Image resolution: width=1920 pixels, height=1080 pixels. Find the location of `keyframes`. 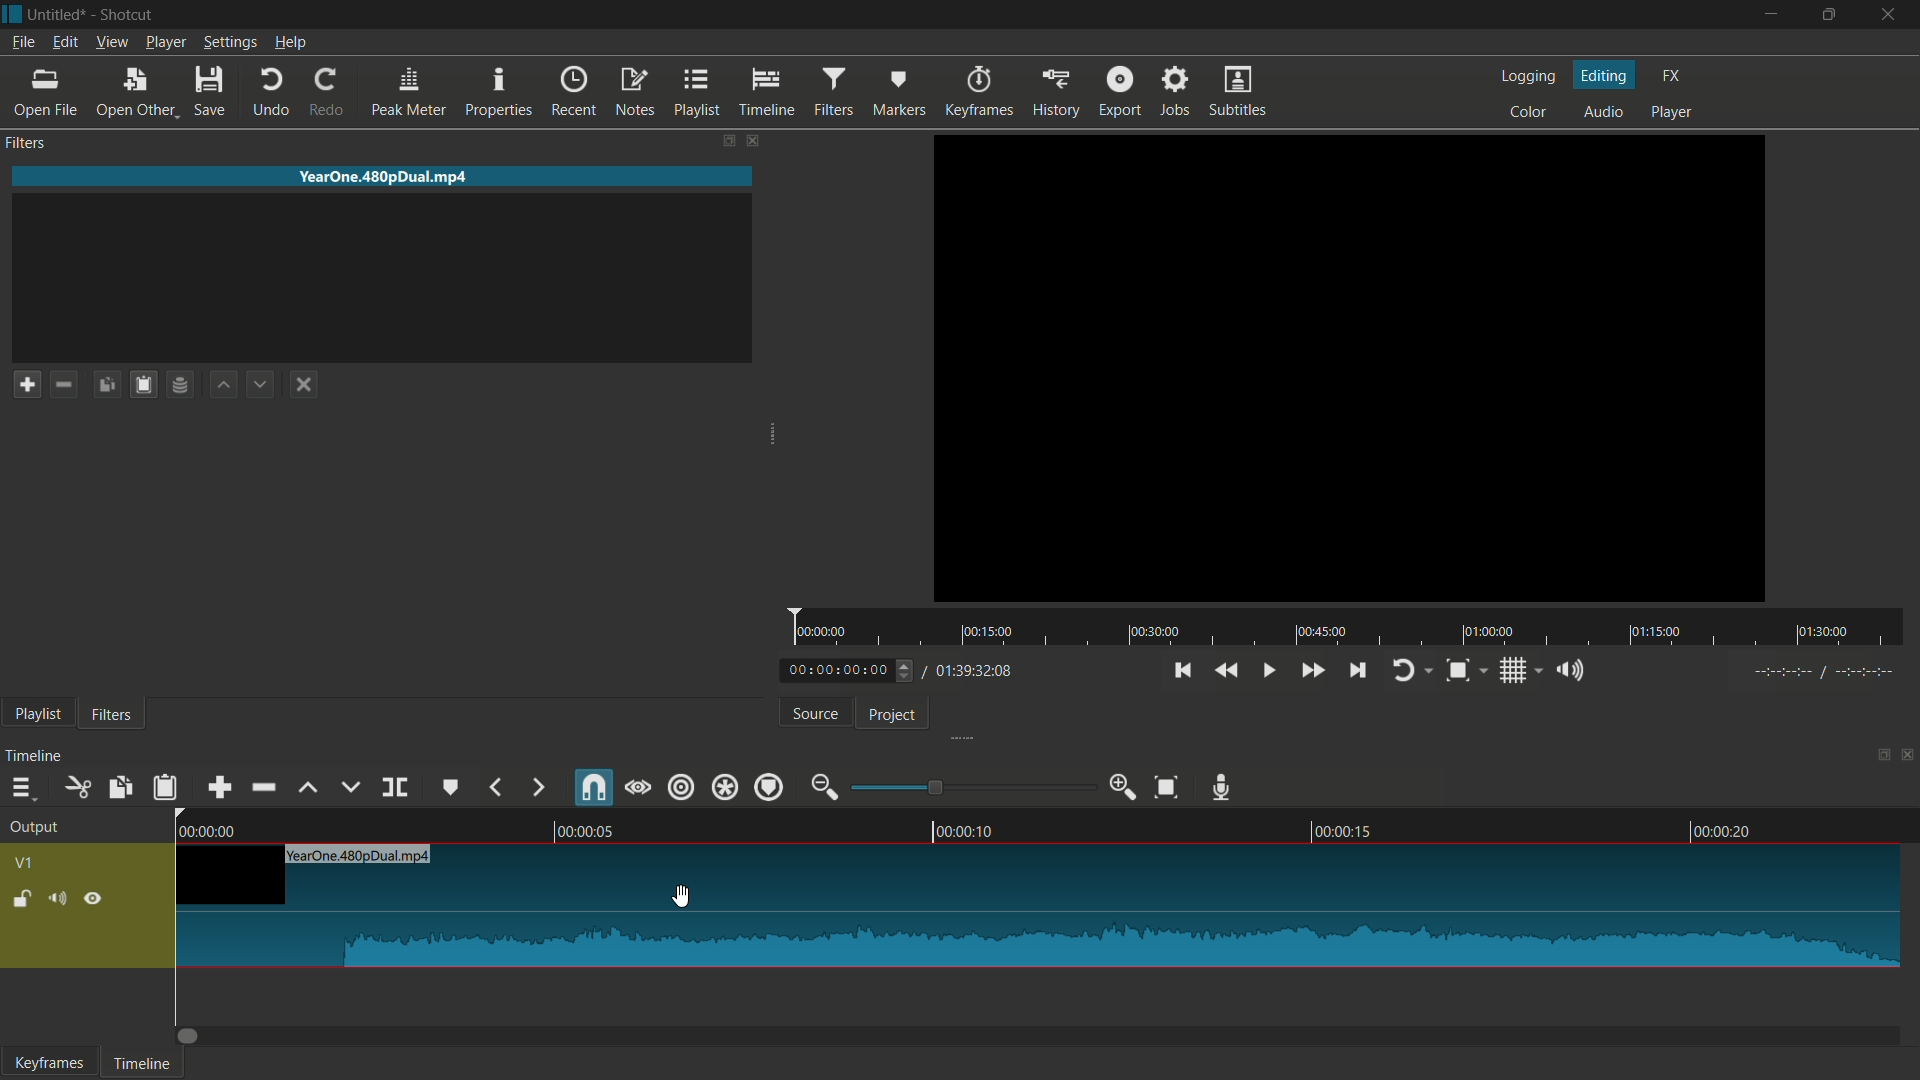

keyframes is located at coordinates (982, 90).